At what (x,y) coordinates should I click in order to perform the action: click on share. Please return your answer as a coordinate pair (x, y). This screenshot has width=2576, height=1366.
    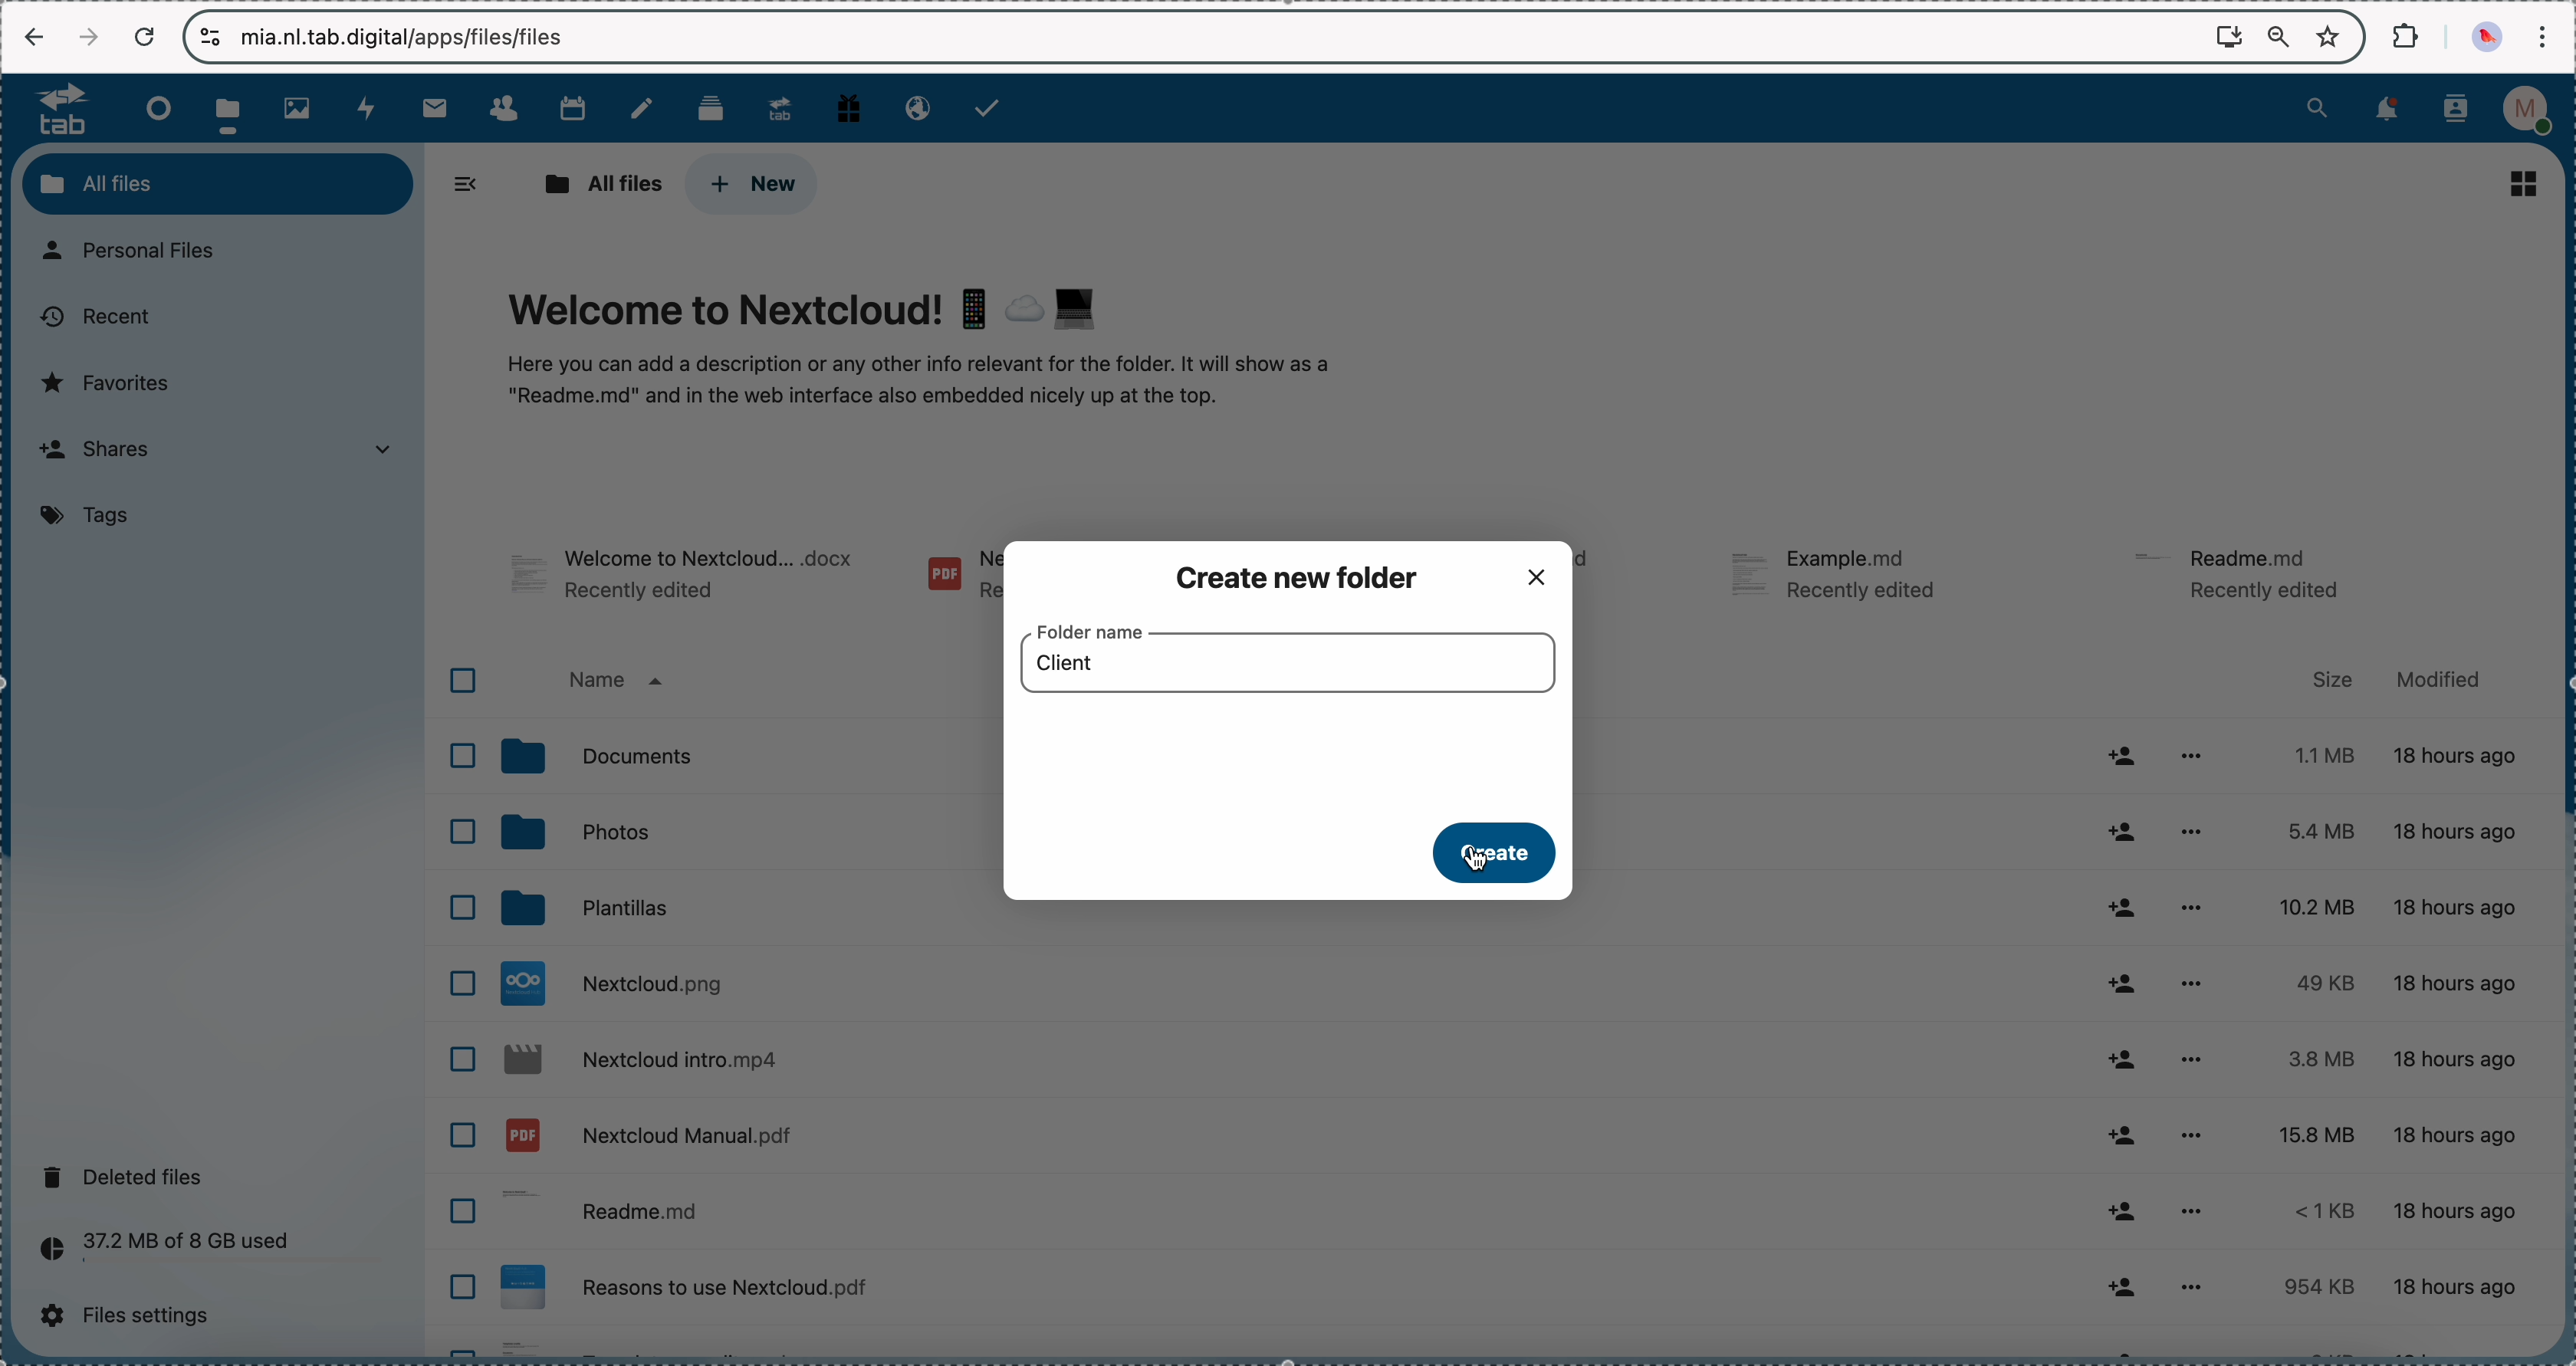
    Looking at the image, I should click on (2123, 1215).